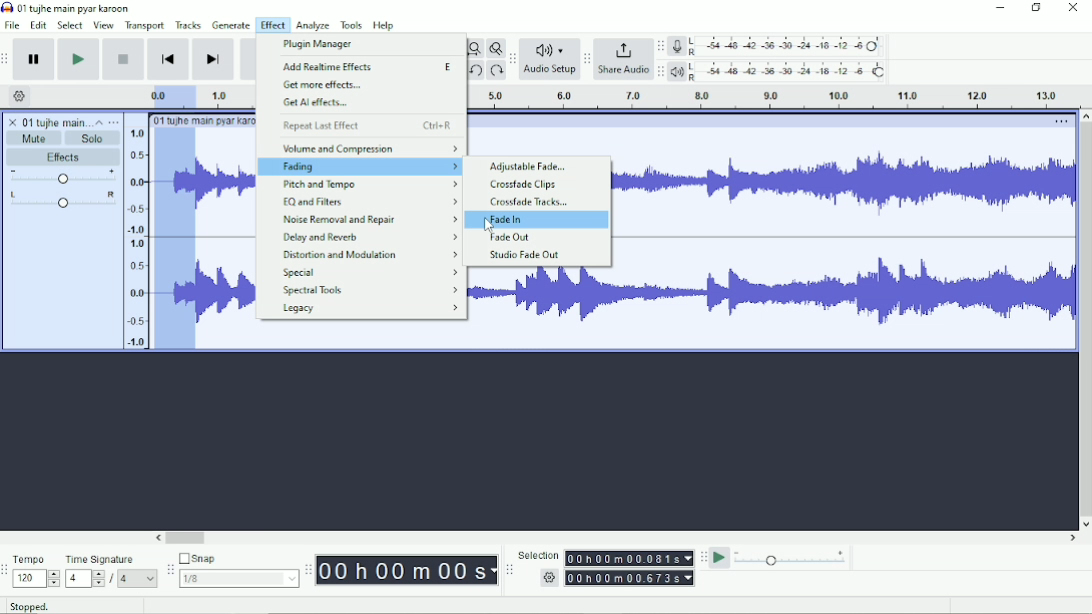 This screenshot has width=1092, height=614. Describe the element at coordinates (1084, 320) in the screenshot. I see `Vertical scrollbar` at that location.